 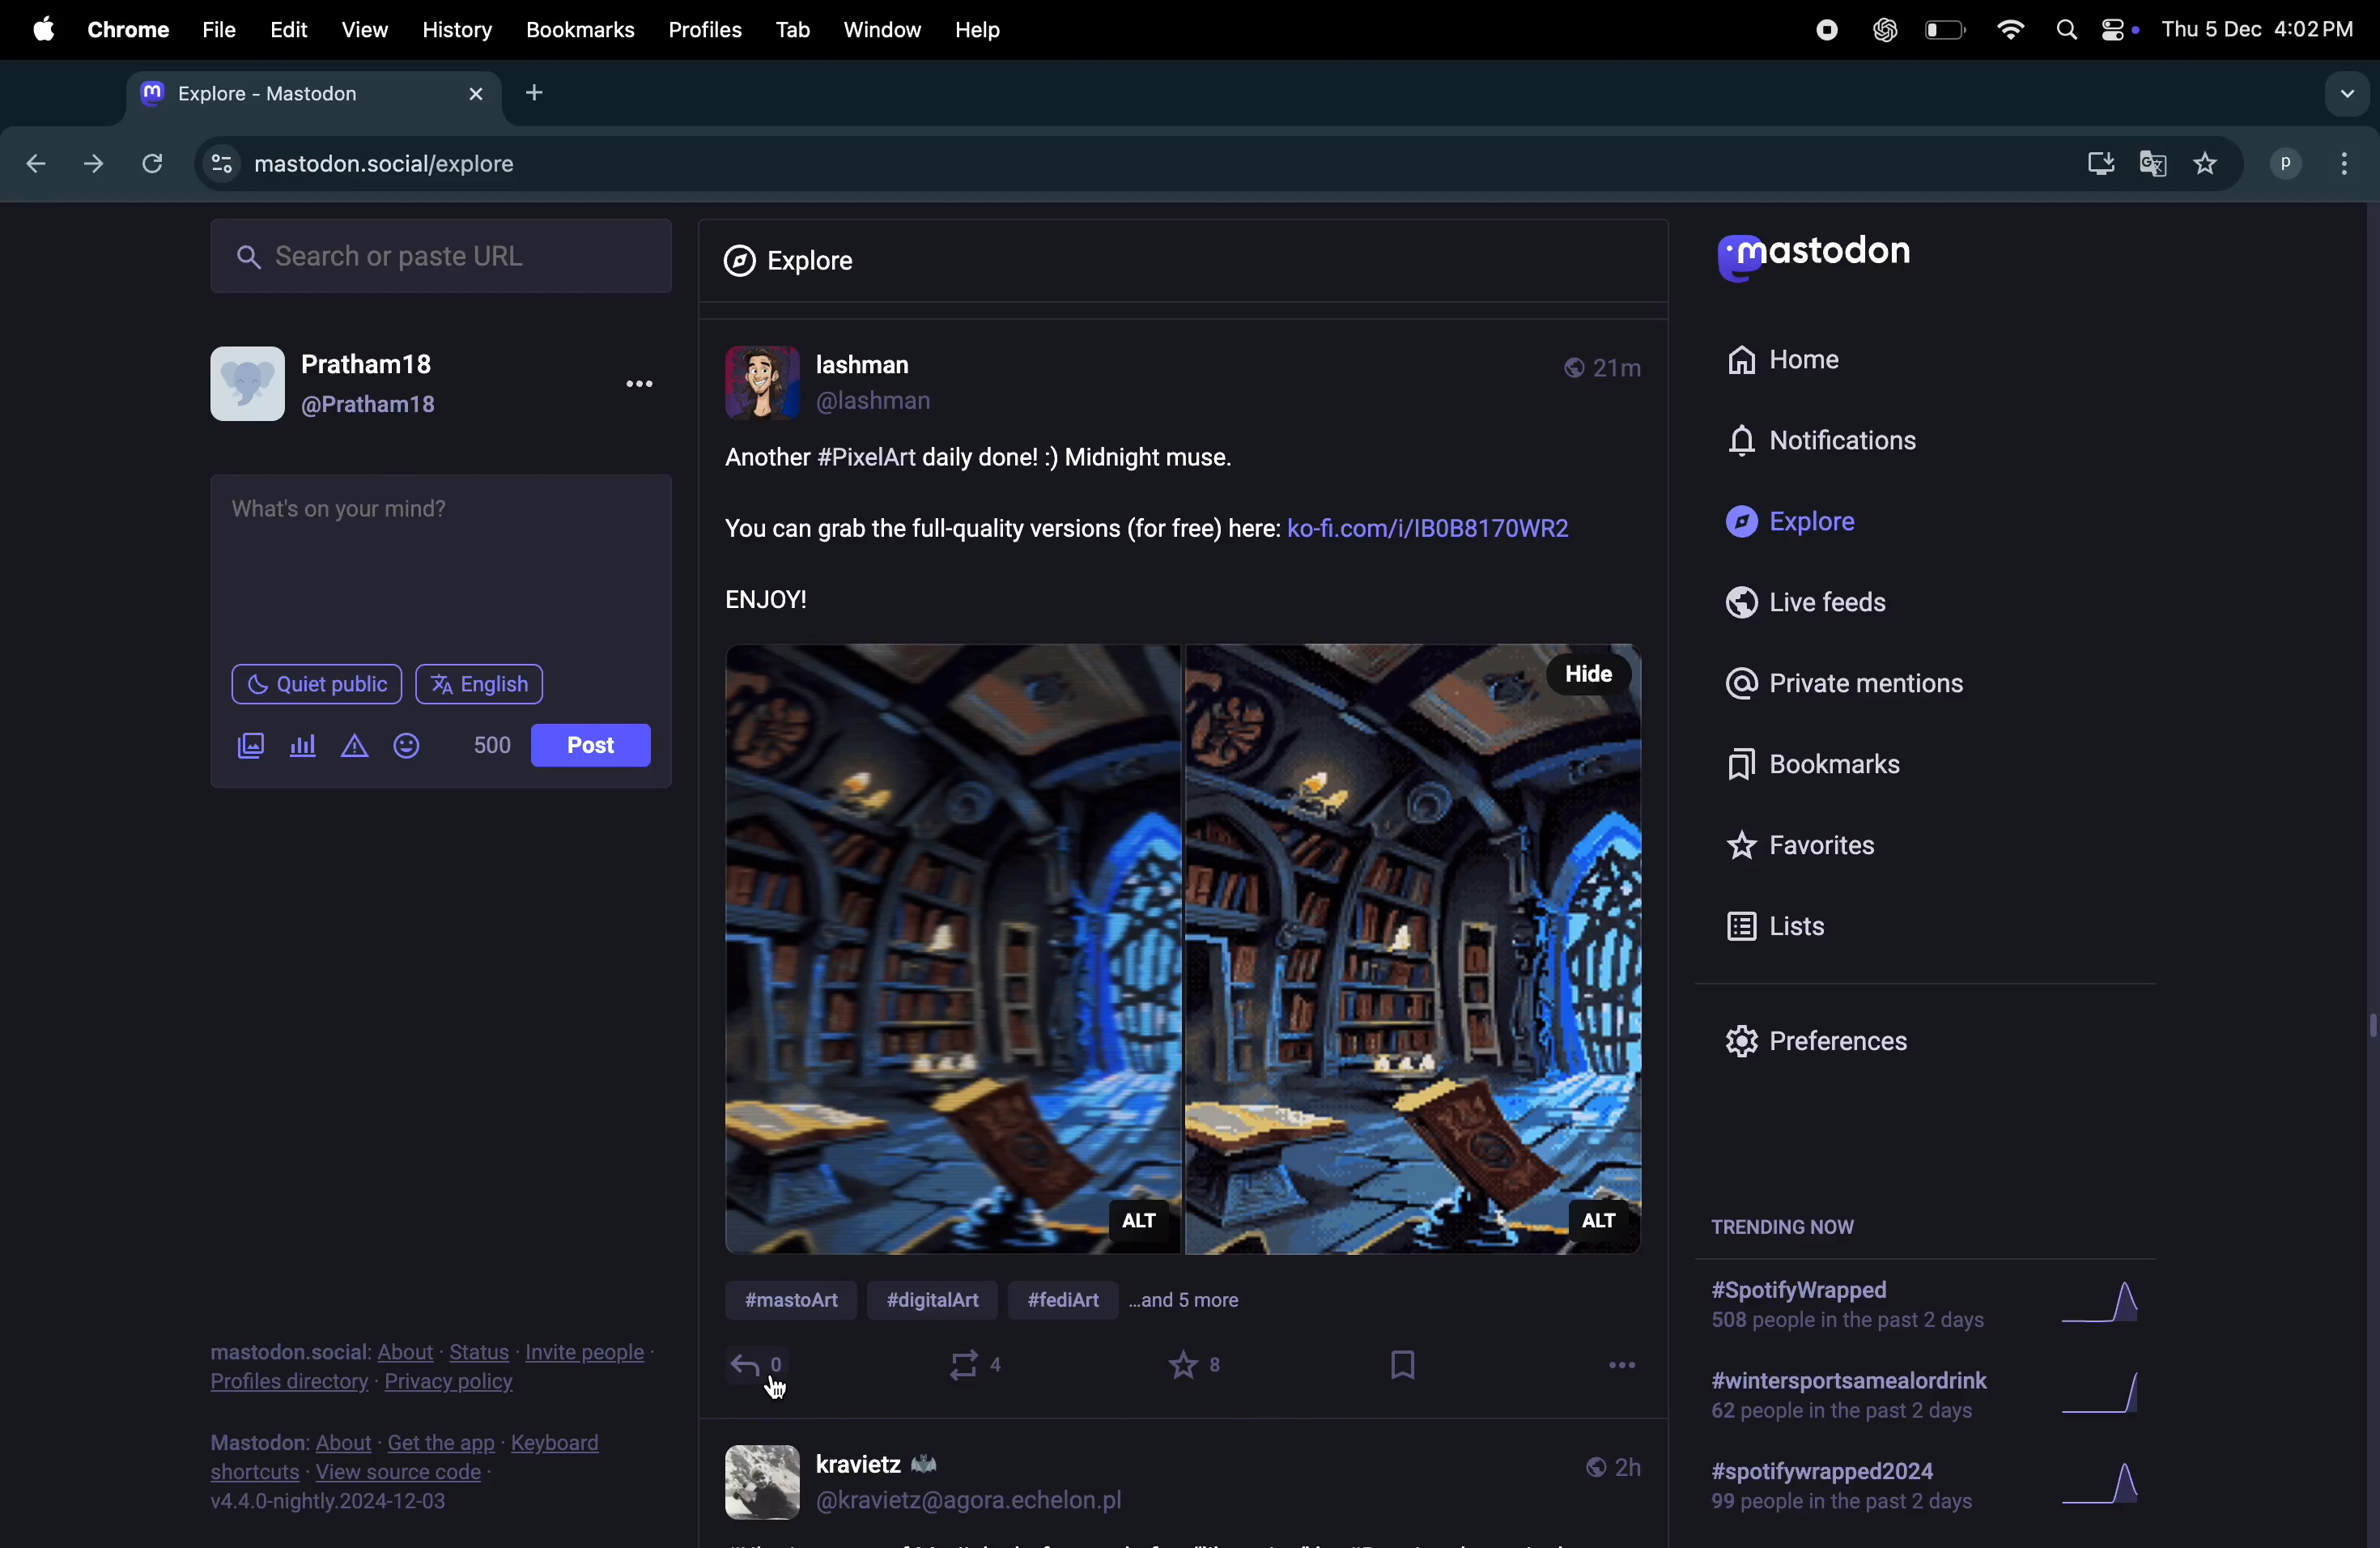 What do you see at coordinates (405, 745) in the screenshot?
I see `emoji` at bounding box center [405, 745].